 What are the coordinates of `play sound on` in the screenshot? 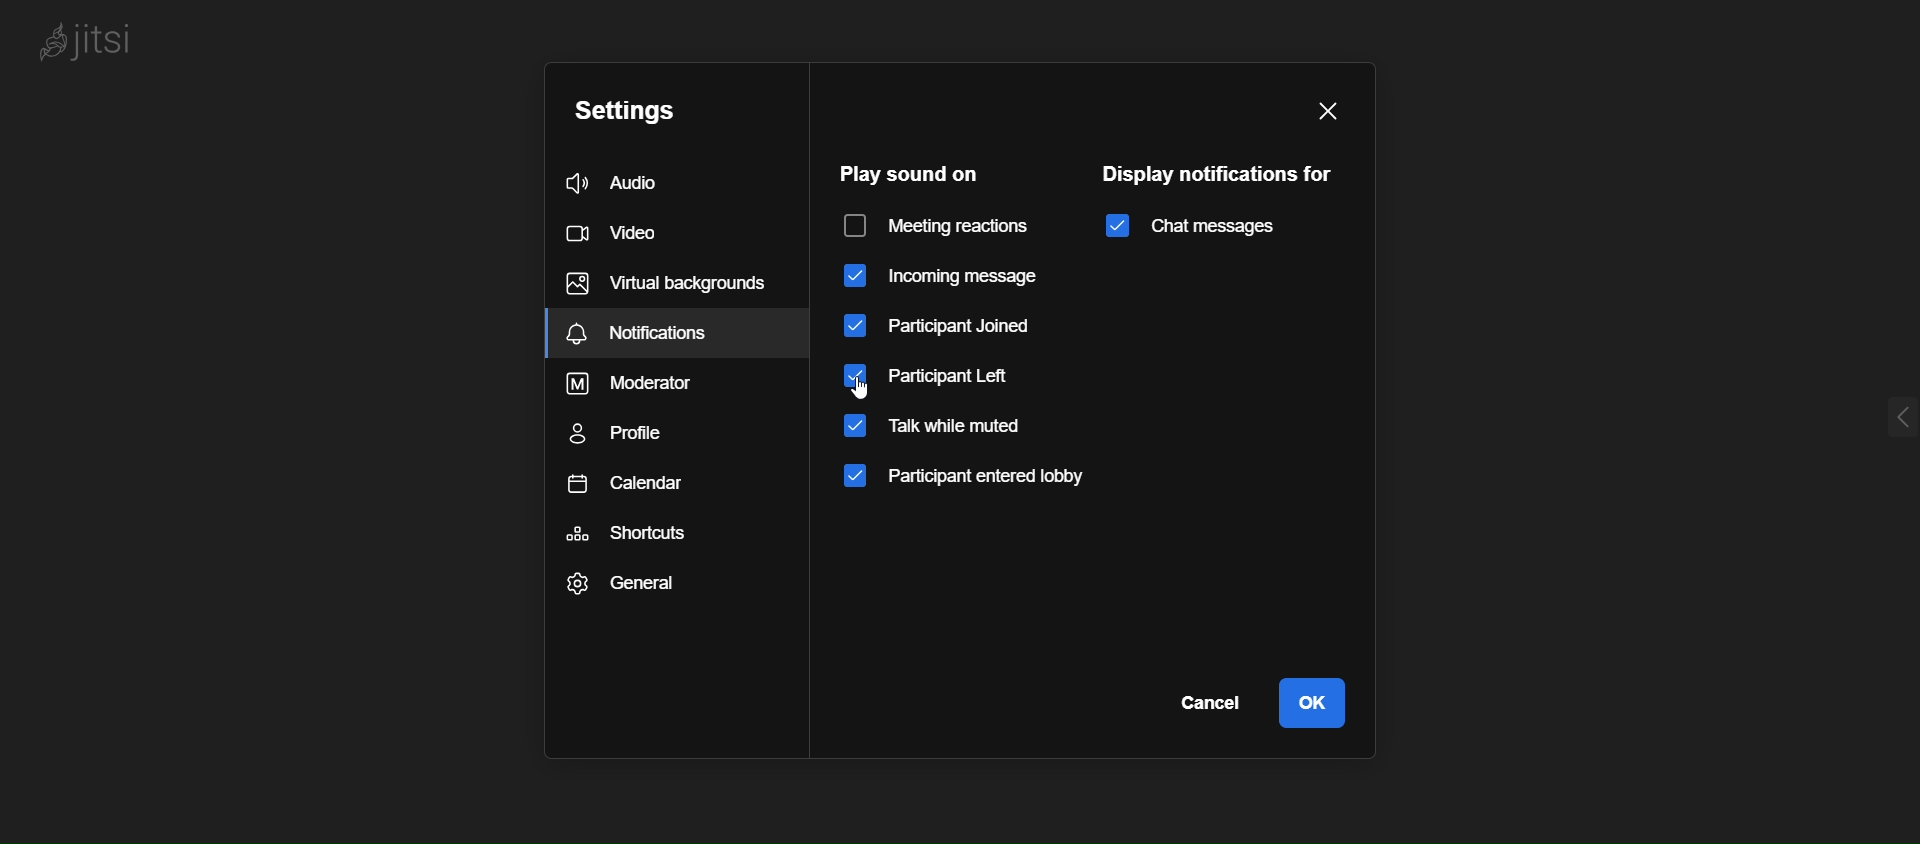 It's located at (910, 174).